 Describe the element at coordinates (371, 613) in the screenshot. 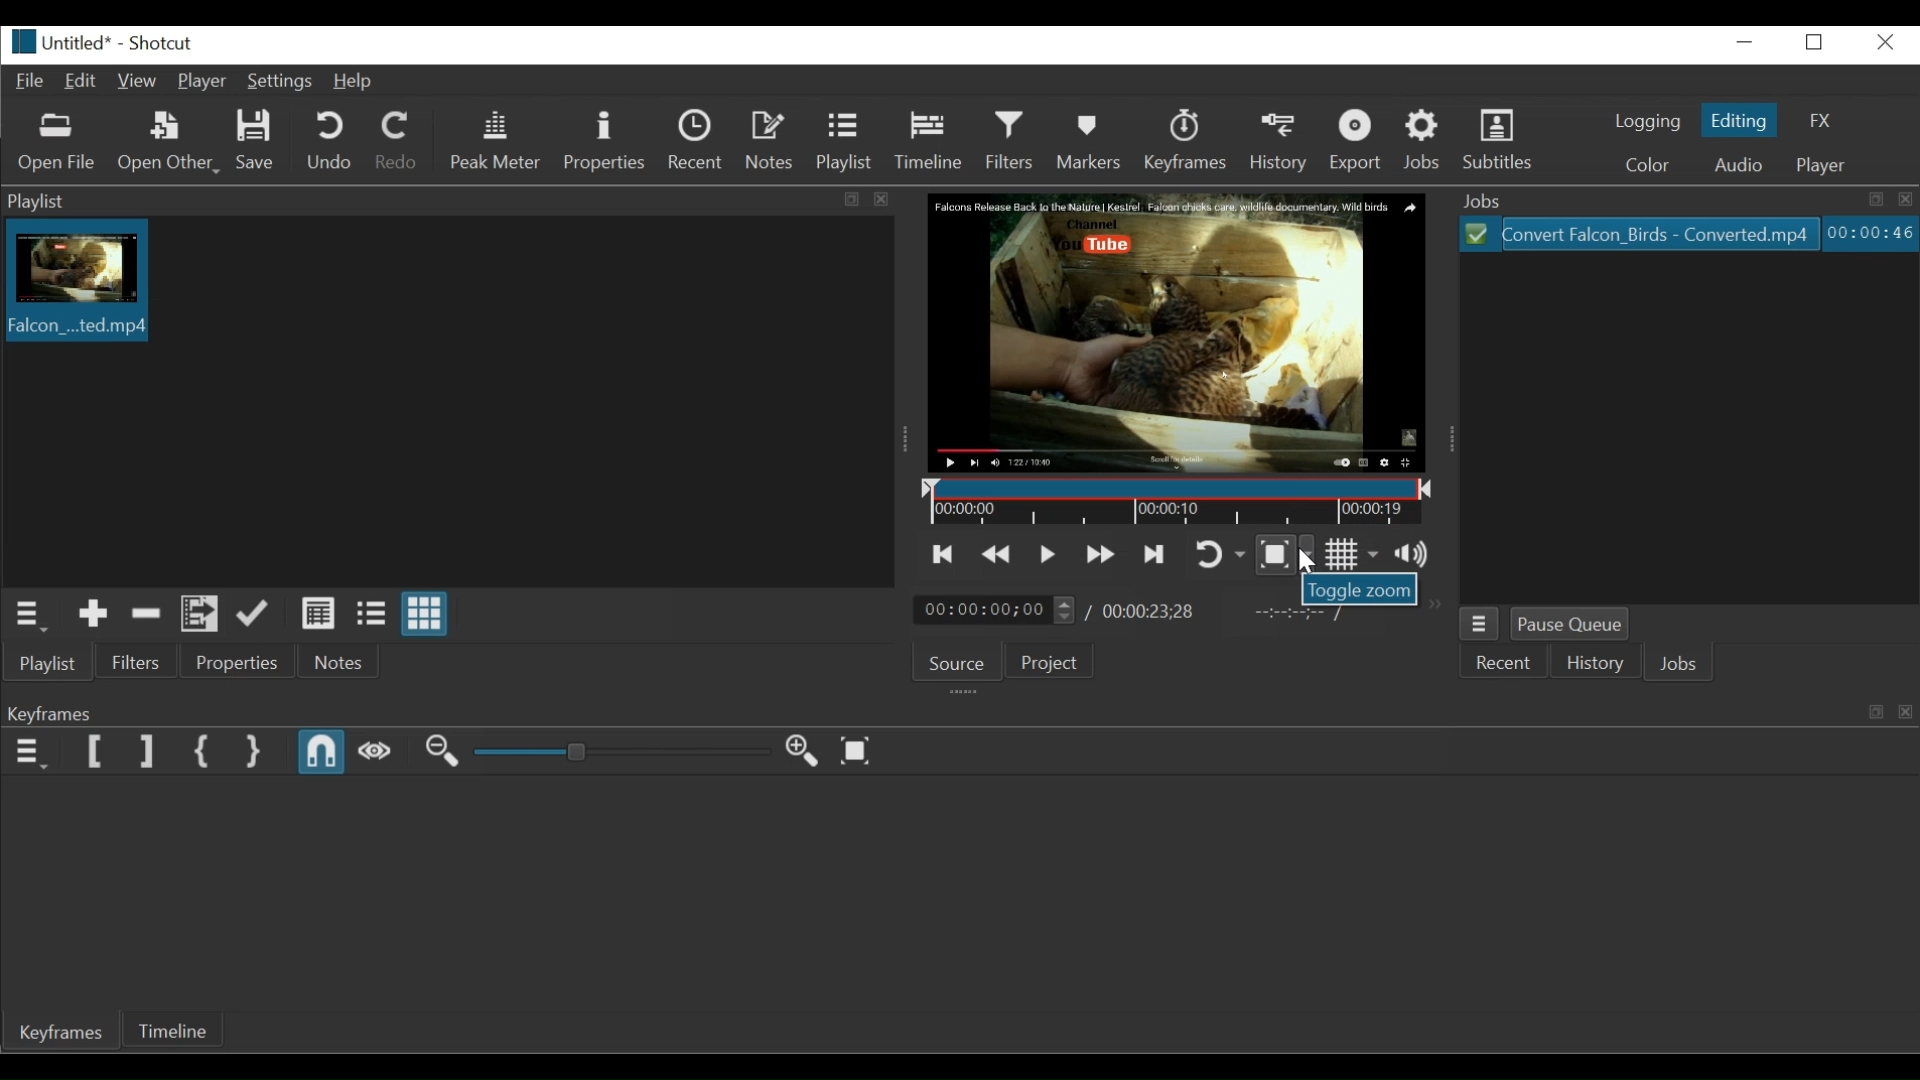

I see `View as files` at that location.